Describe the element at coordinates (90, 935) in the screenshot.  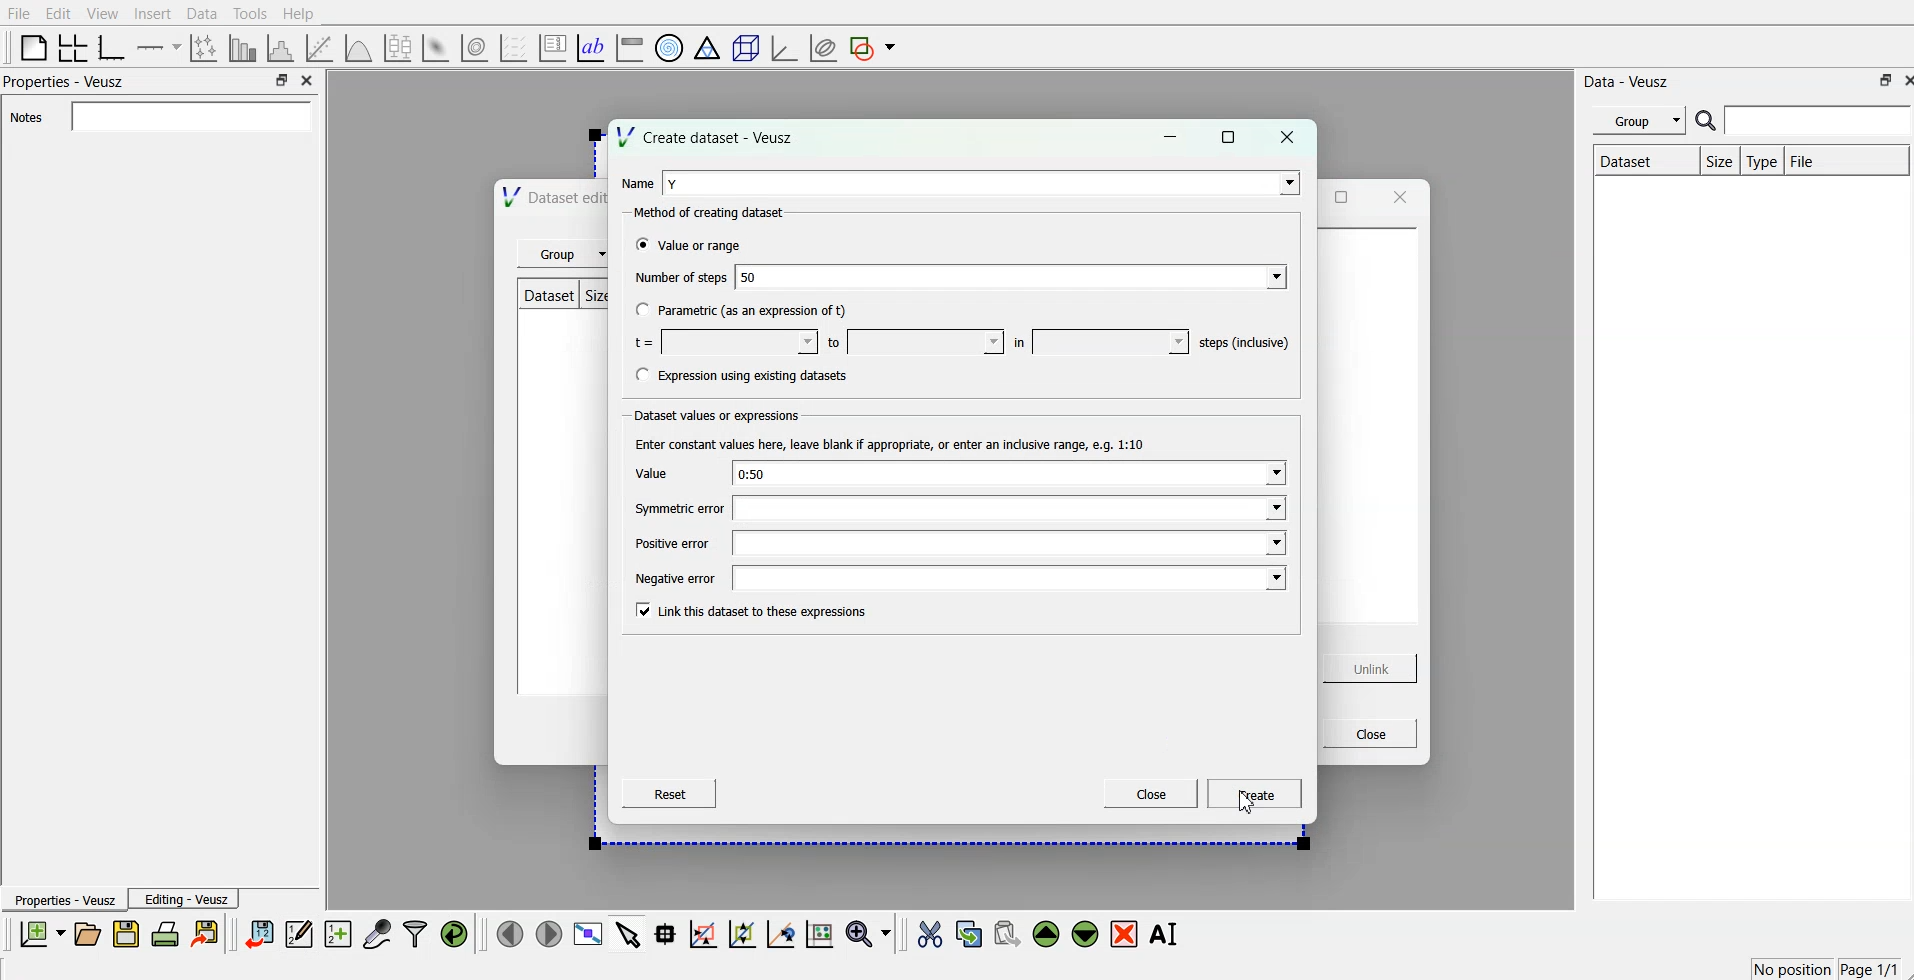
I see `open document` at that location.